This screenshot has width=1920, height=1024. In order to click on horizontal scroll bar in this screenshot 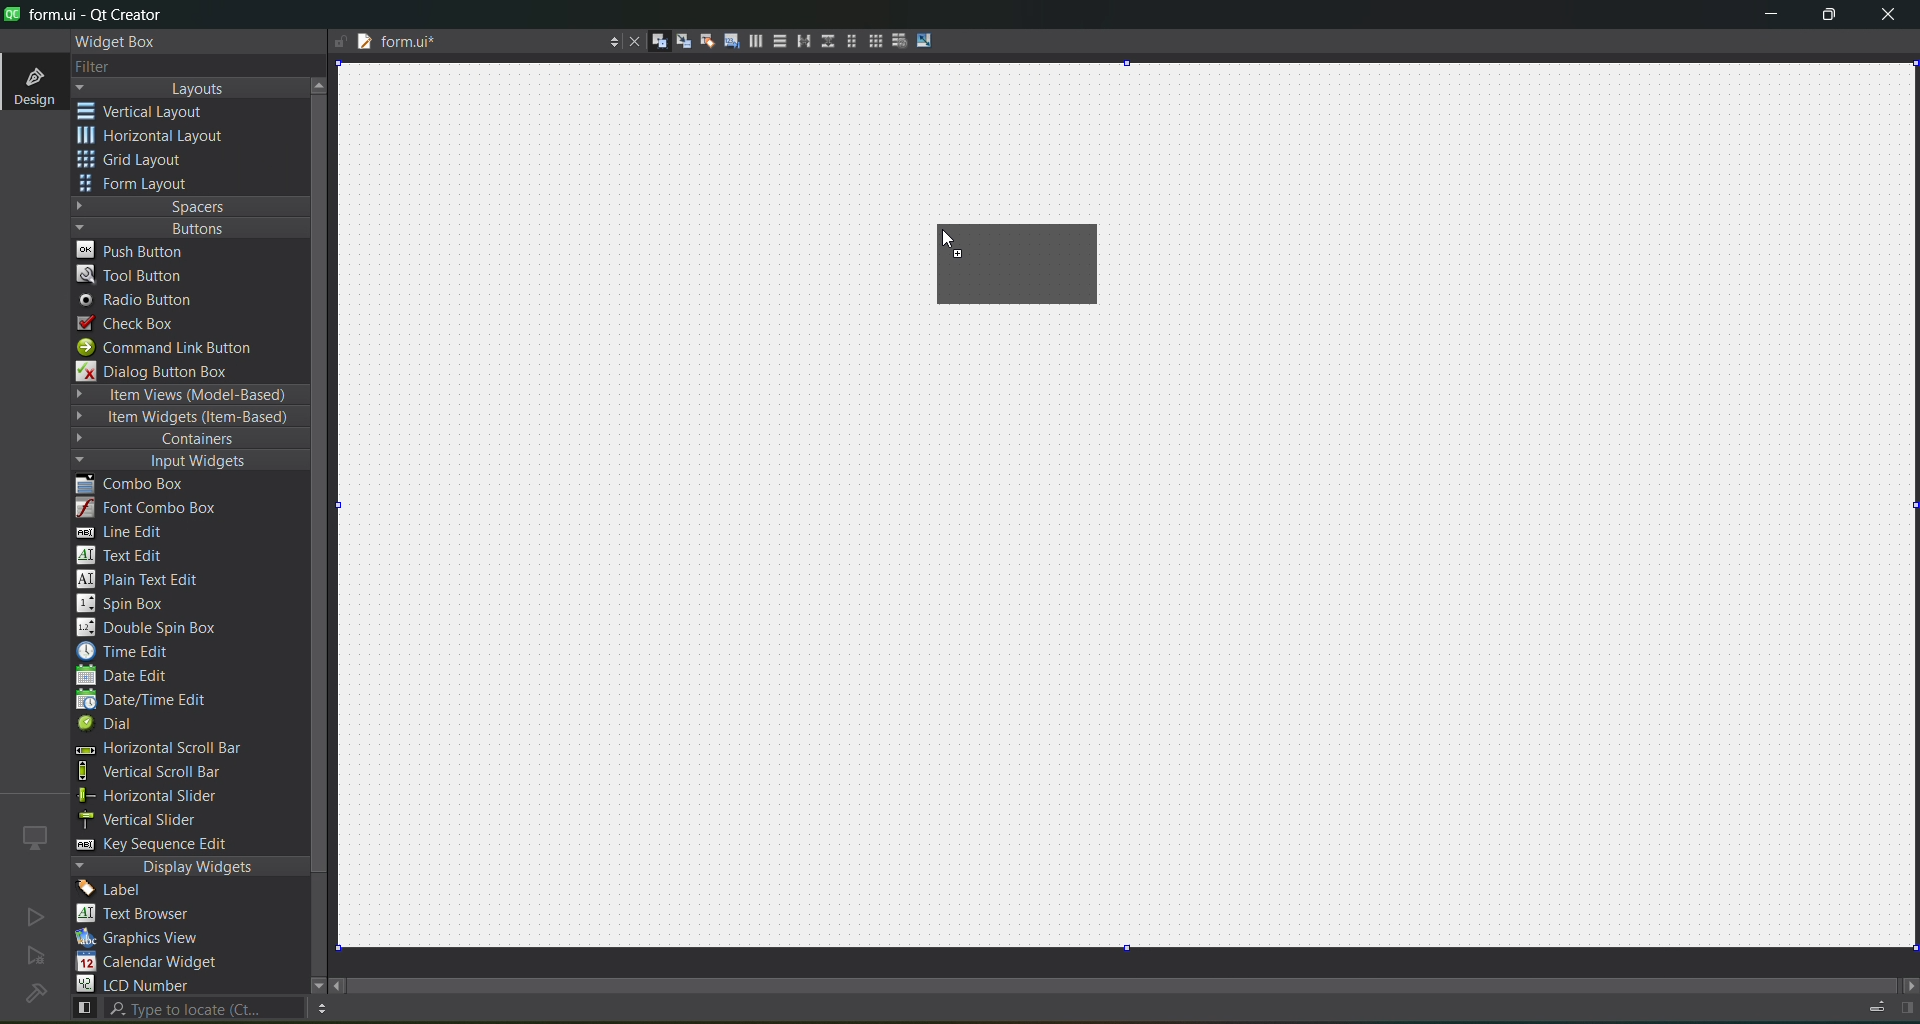, I will do `click(157, 750)`.